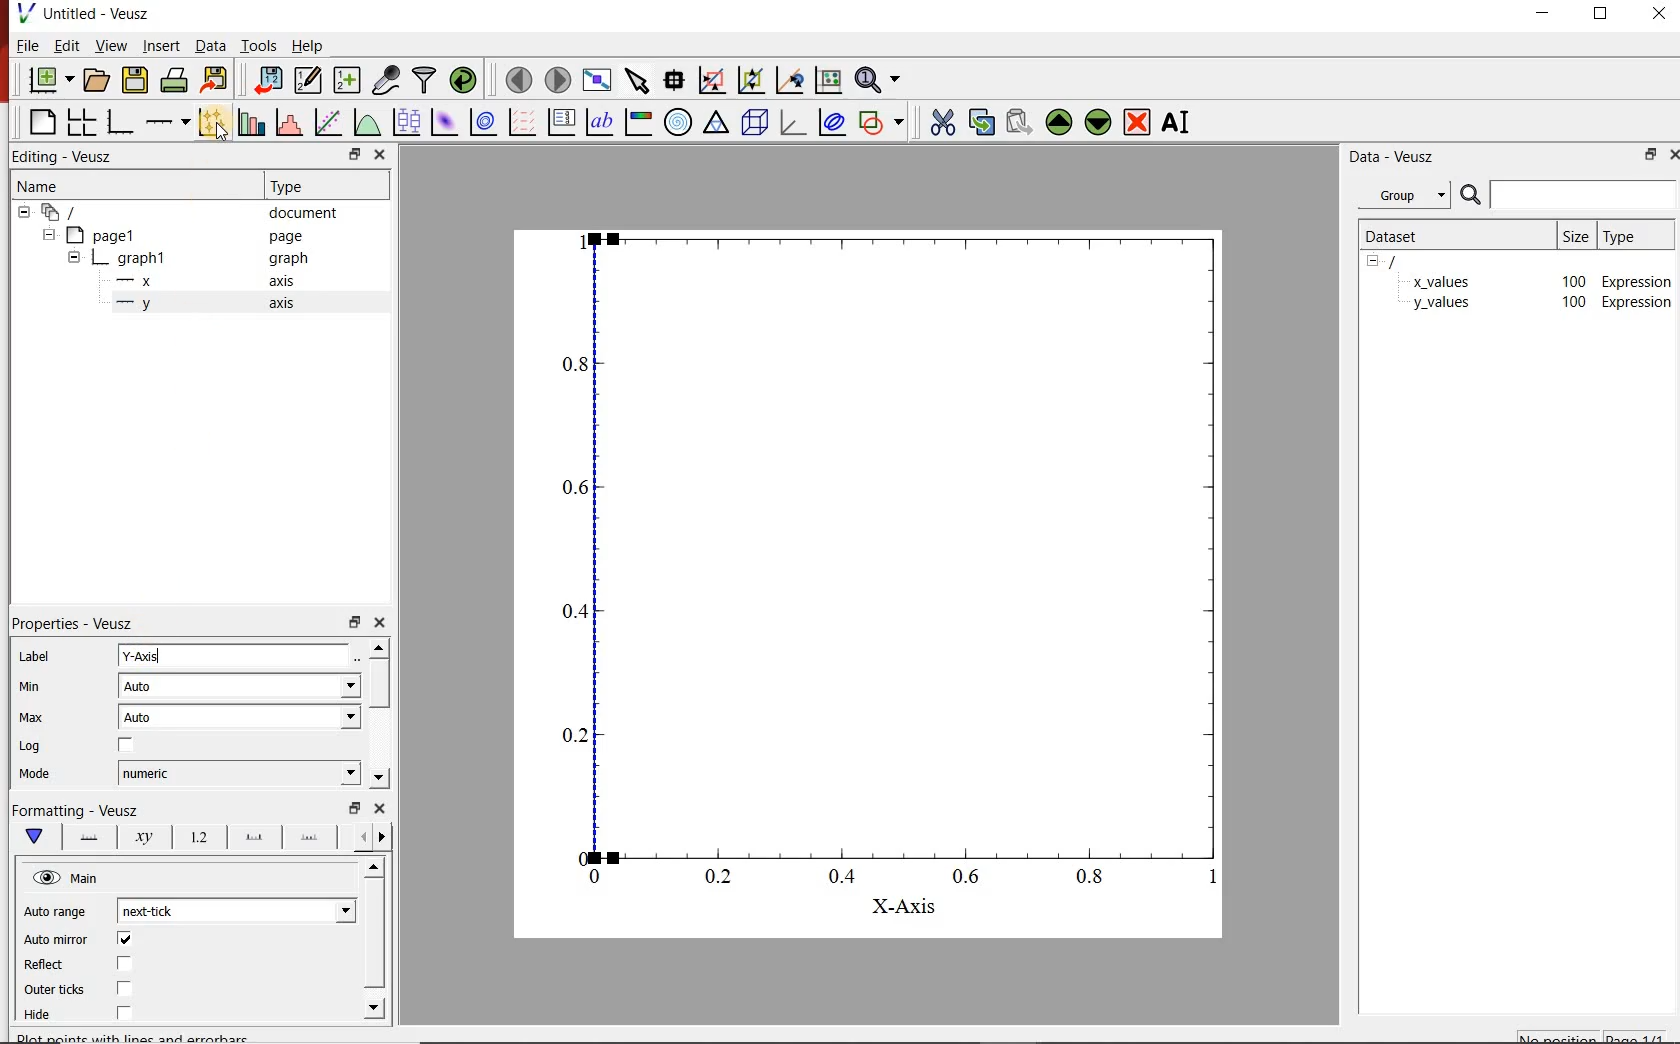 The width and height of the screenshot is (1680, 1044). What do you see at coordinates (563, 121) in the screenshot?
I see `plot key` at bounding box center [563, 121].